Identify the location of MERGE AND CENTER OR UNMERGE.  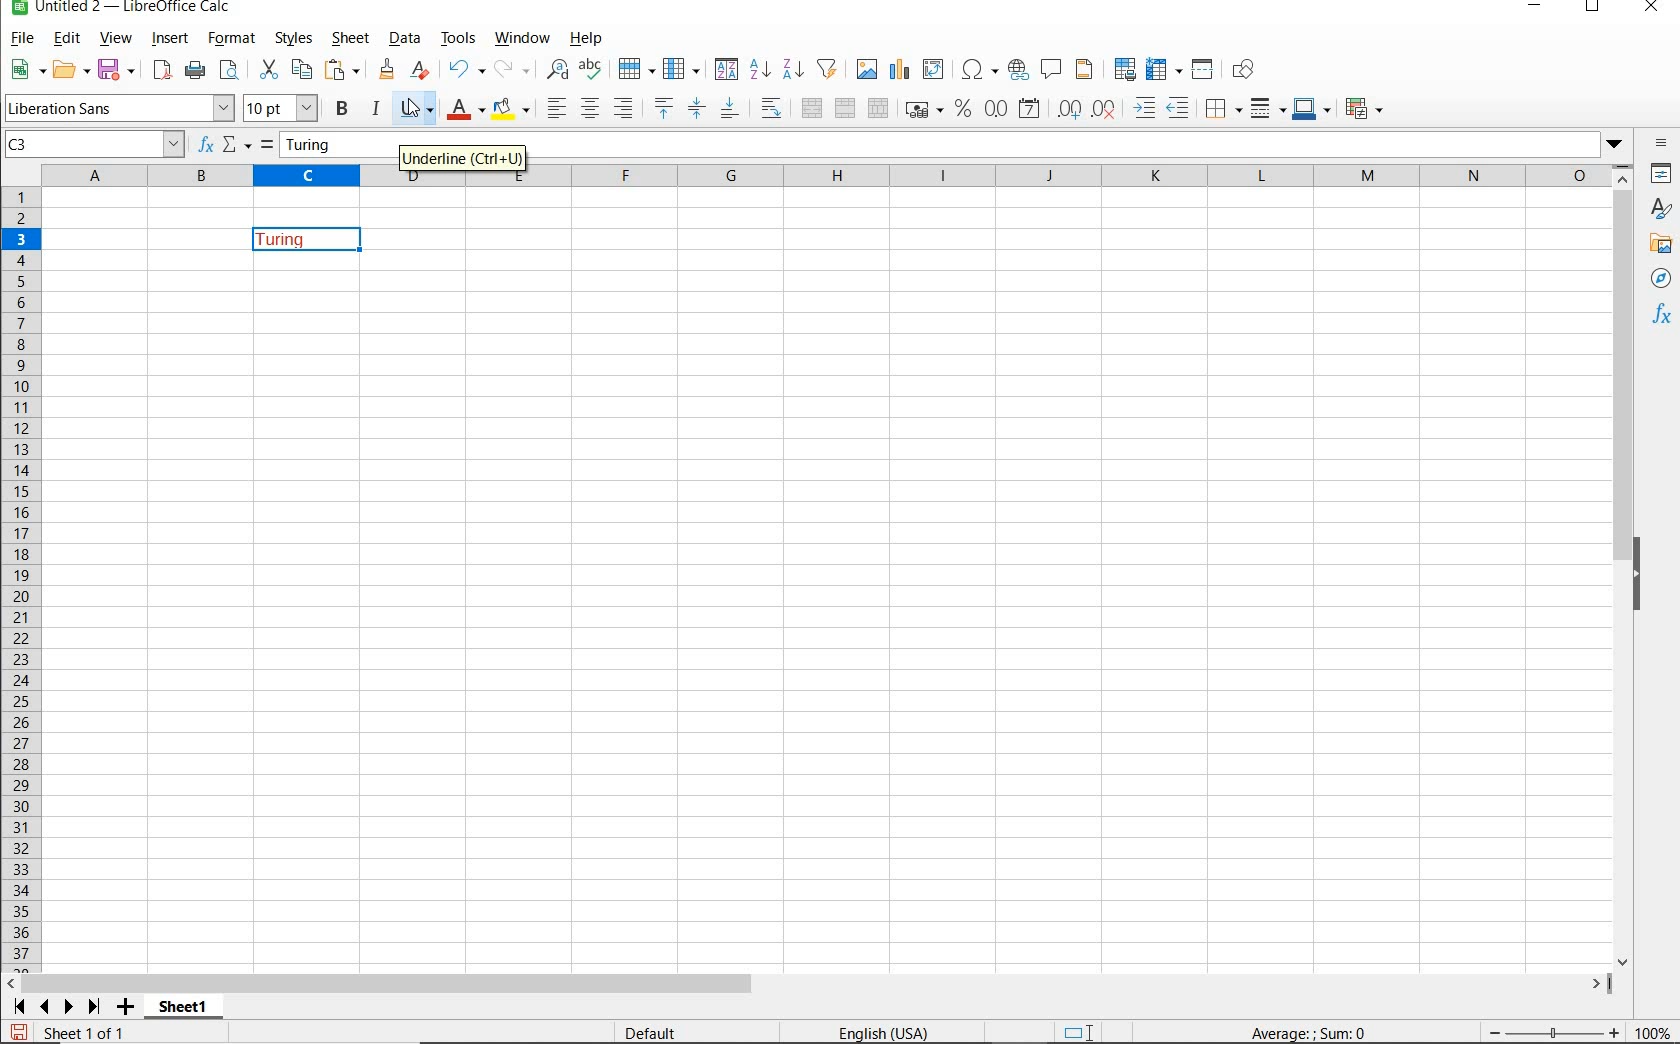
(813, 108).